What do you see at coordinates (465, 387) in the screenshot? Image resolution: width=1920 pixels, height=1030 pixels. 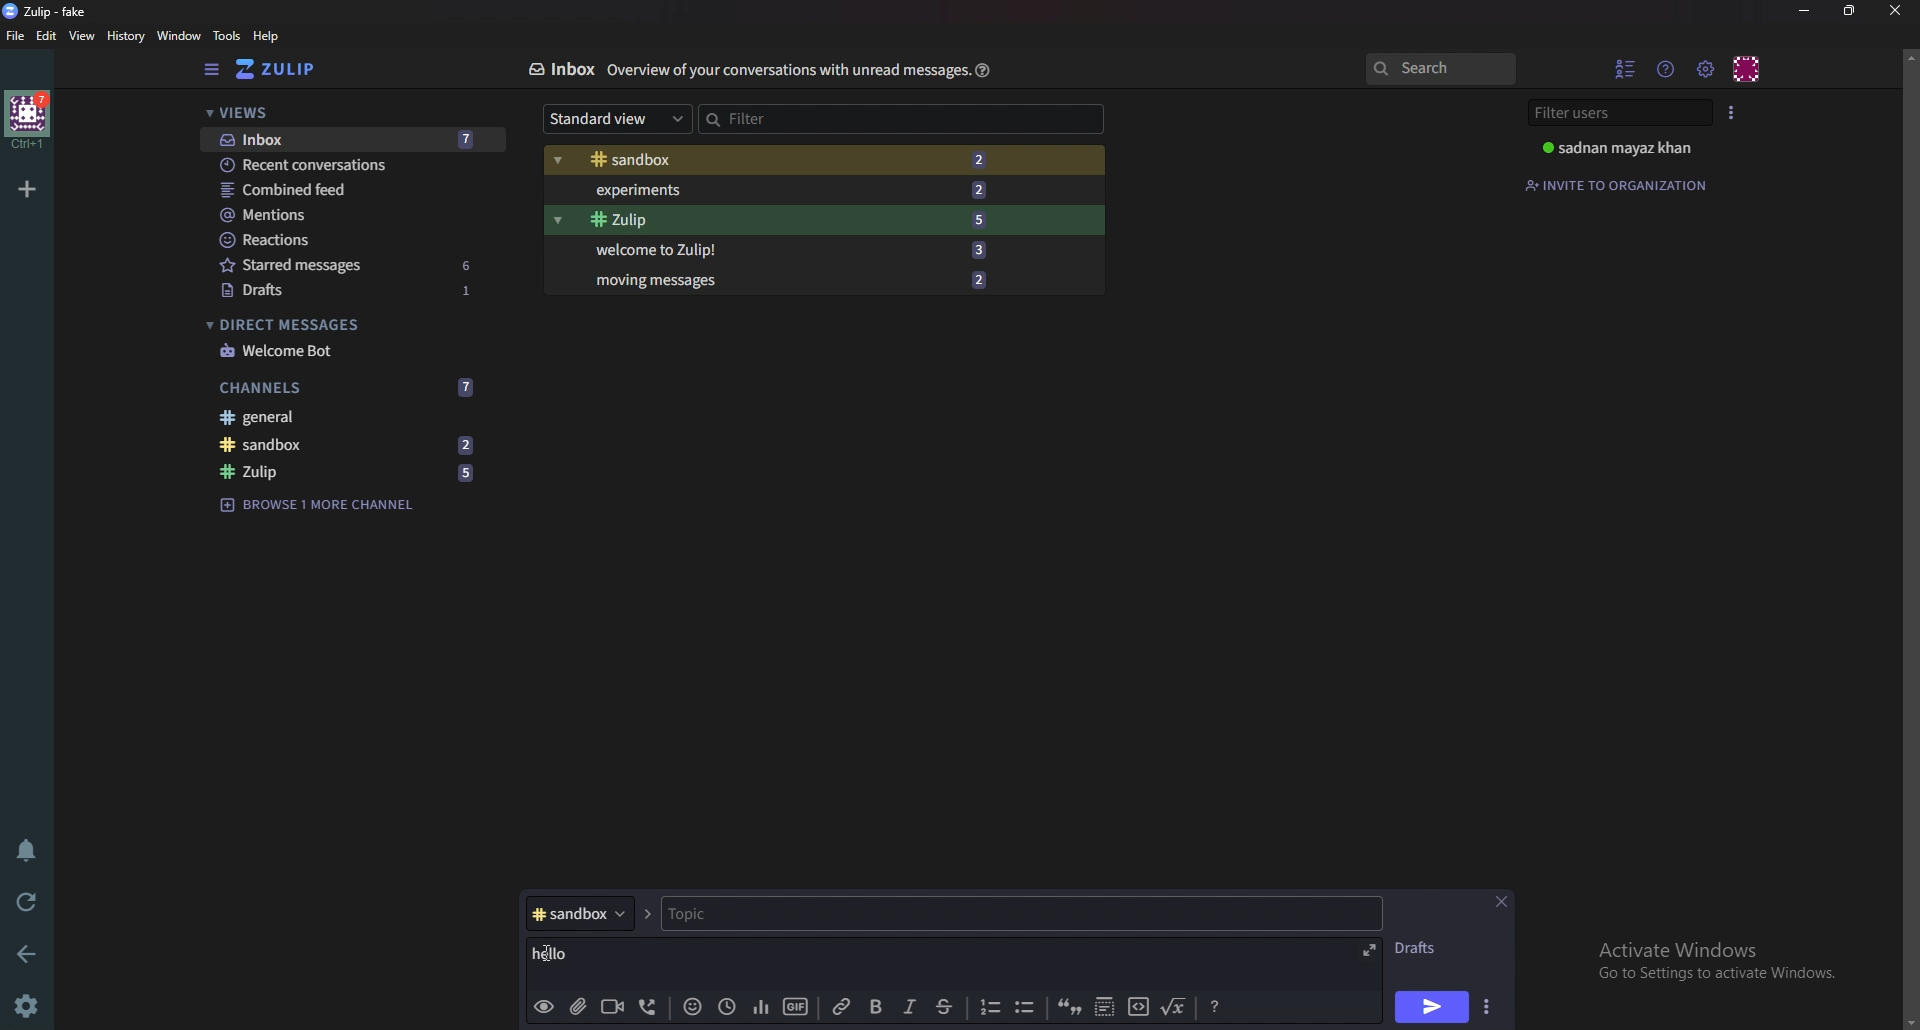 I see `7` at bounding box center [465, 387].